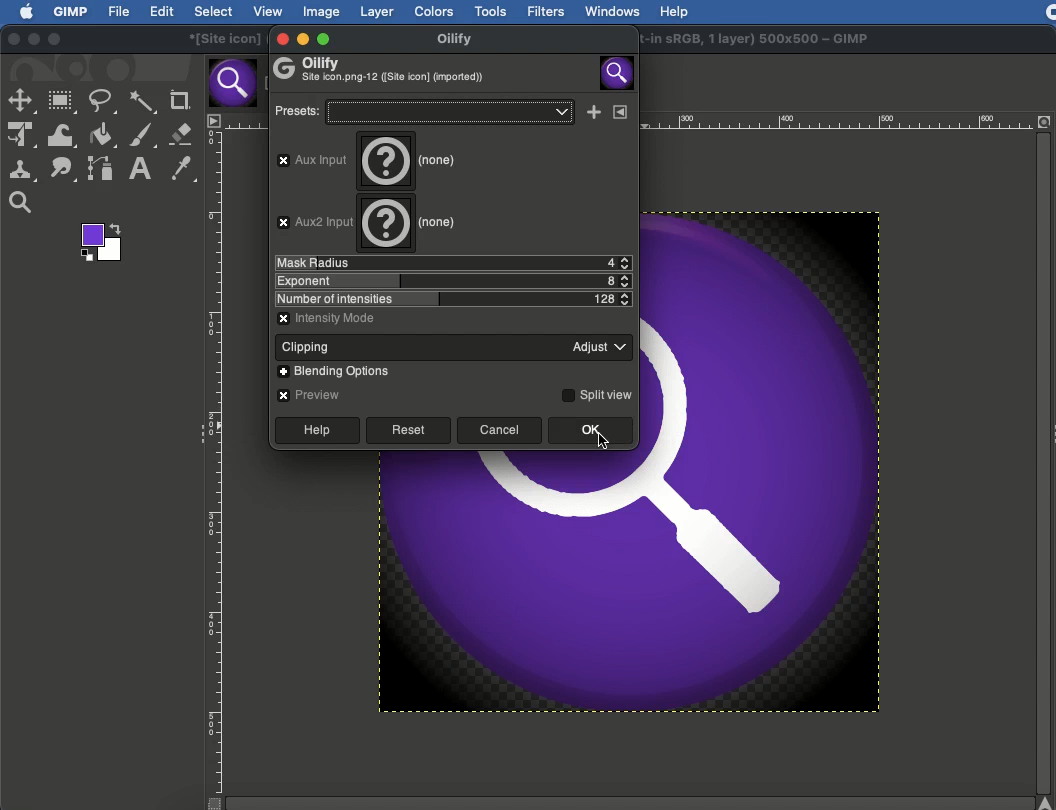  Describe the element at coordinates (334, 371) in the screenshot. I see `Blending options` at that location.